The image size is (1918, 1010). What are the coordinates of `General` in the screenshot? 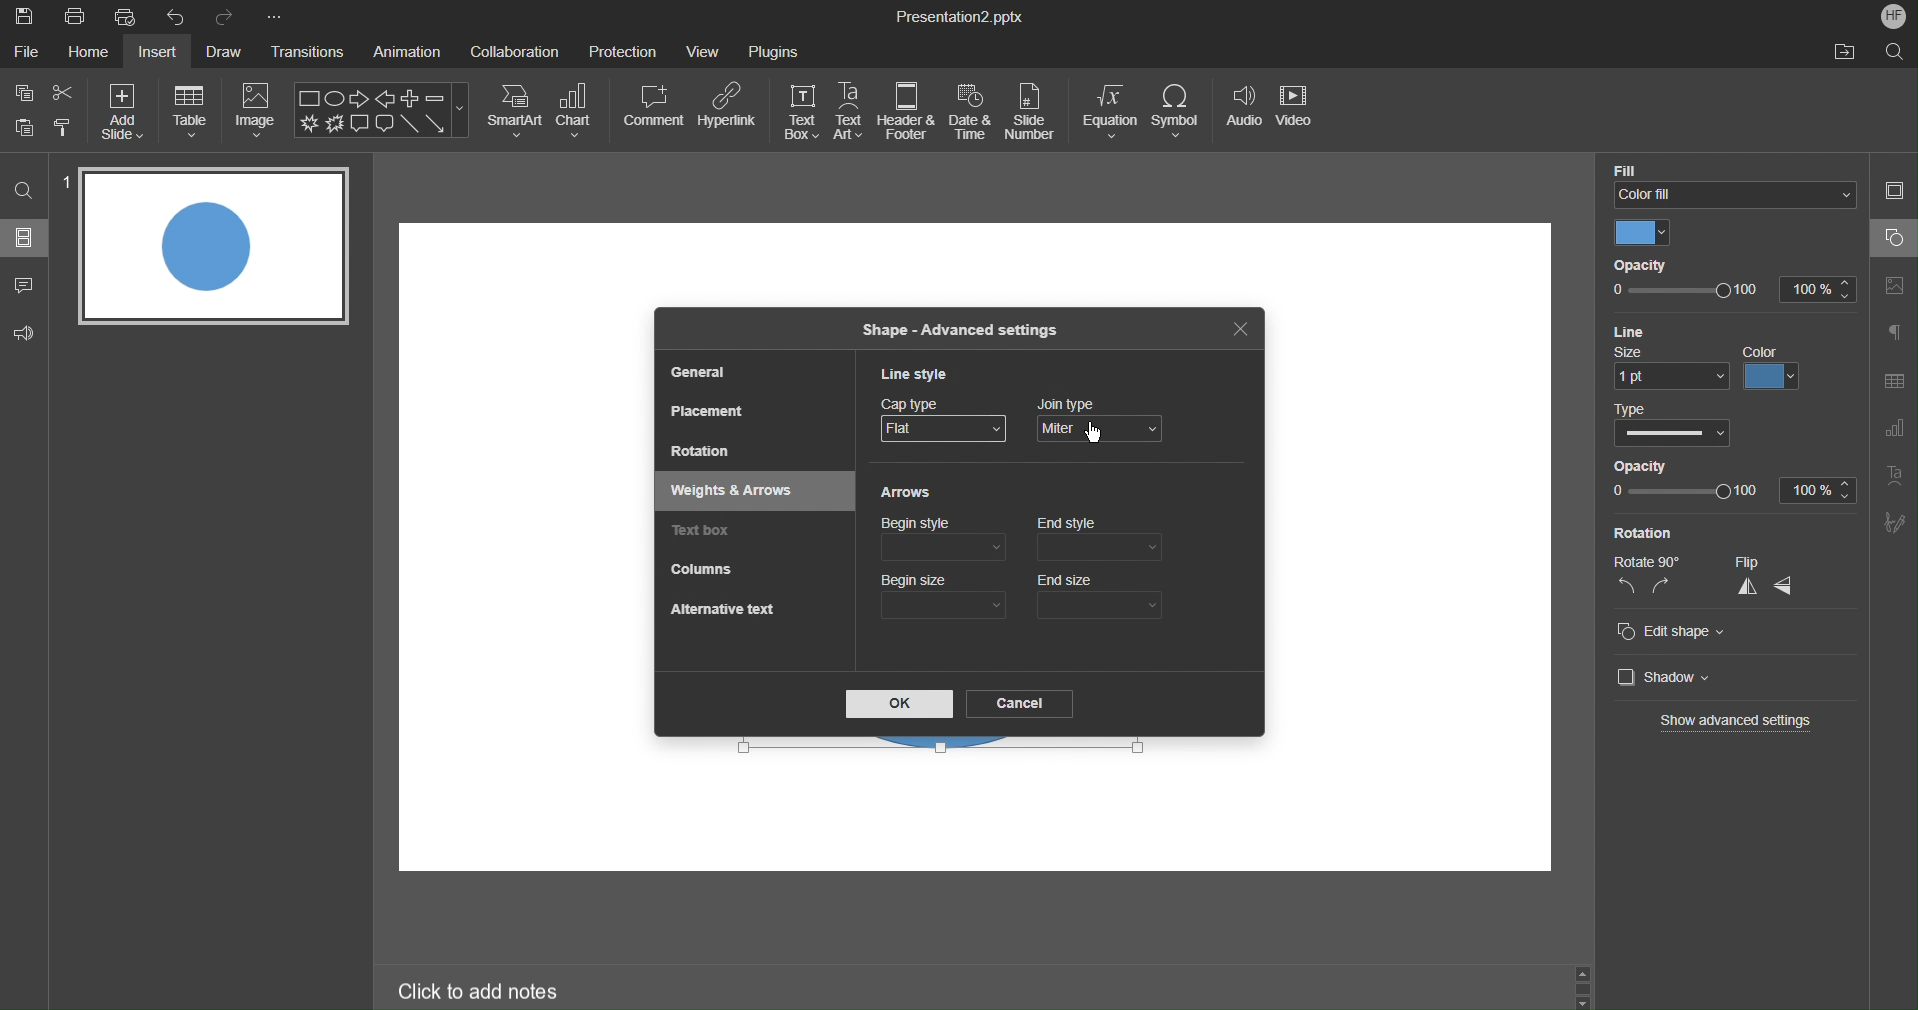 It's located at (698, 372).